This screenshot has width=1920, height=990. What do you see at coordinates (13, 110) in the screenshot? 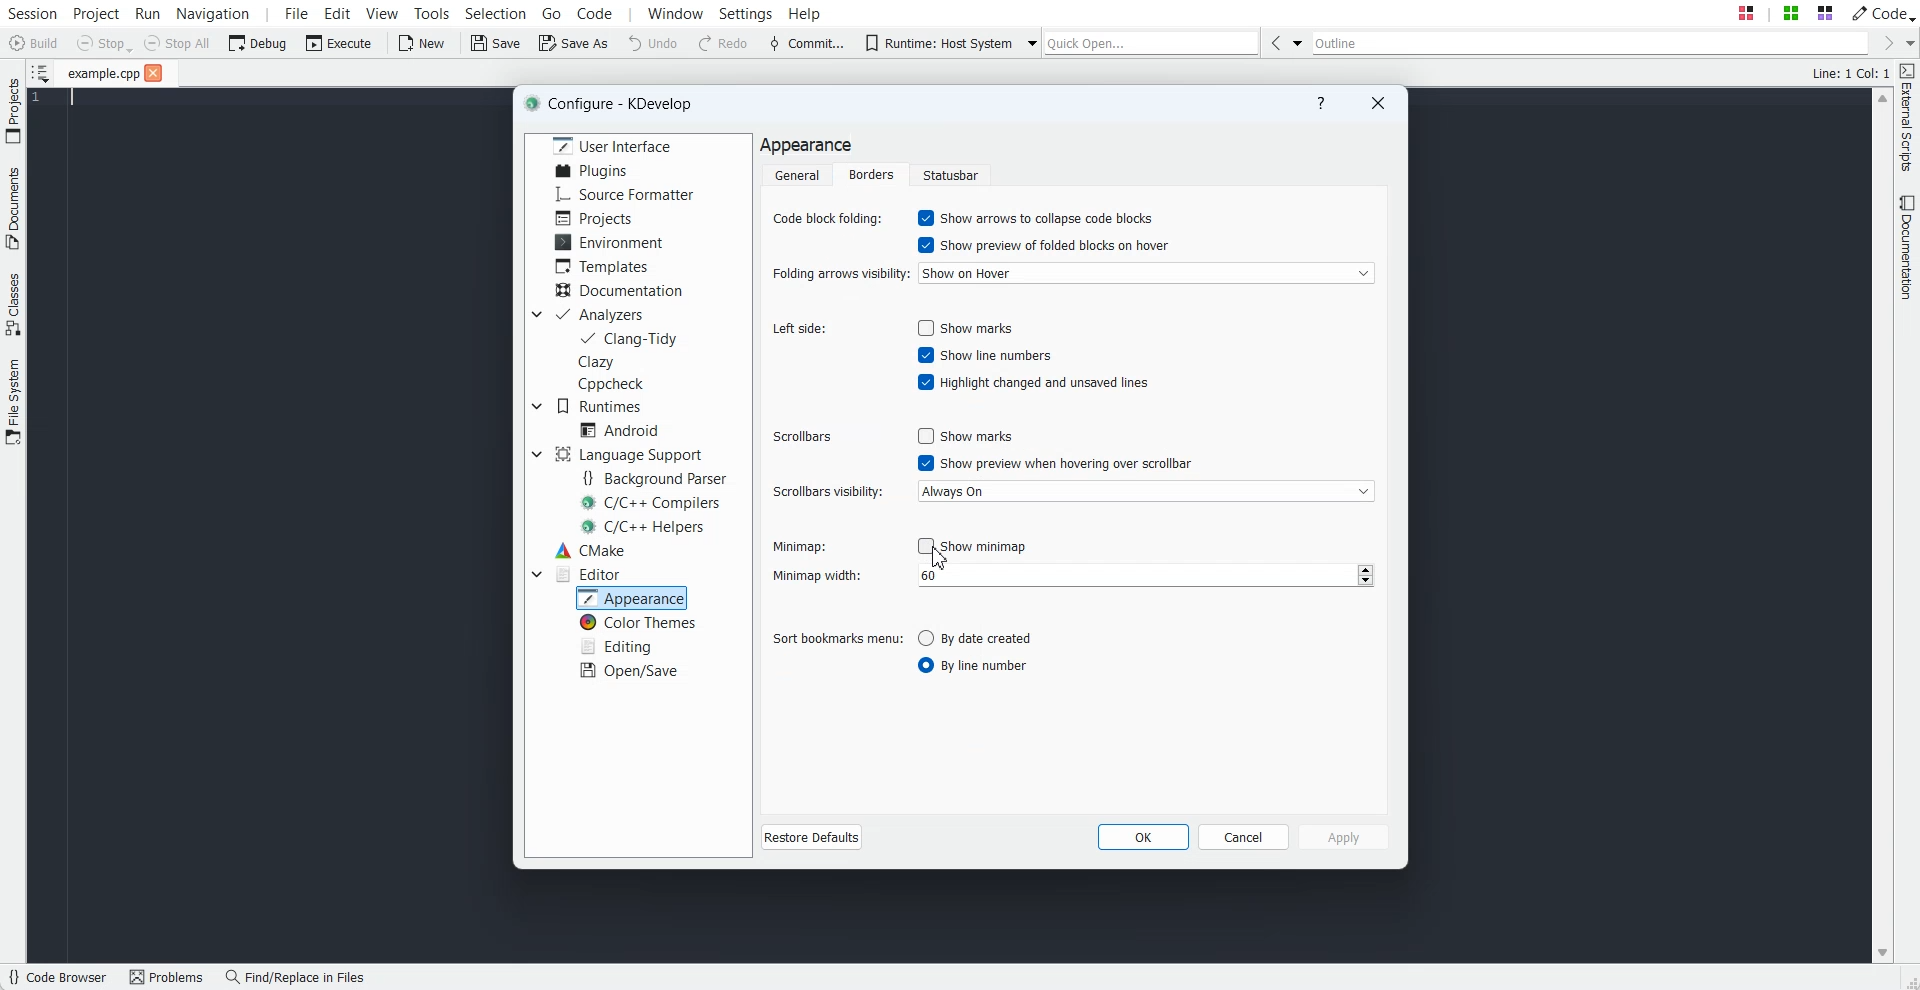
I see `Projects` at bounding box center [13, 110].